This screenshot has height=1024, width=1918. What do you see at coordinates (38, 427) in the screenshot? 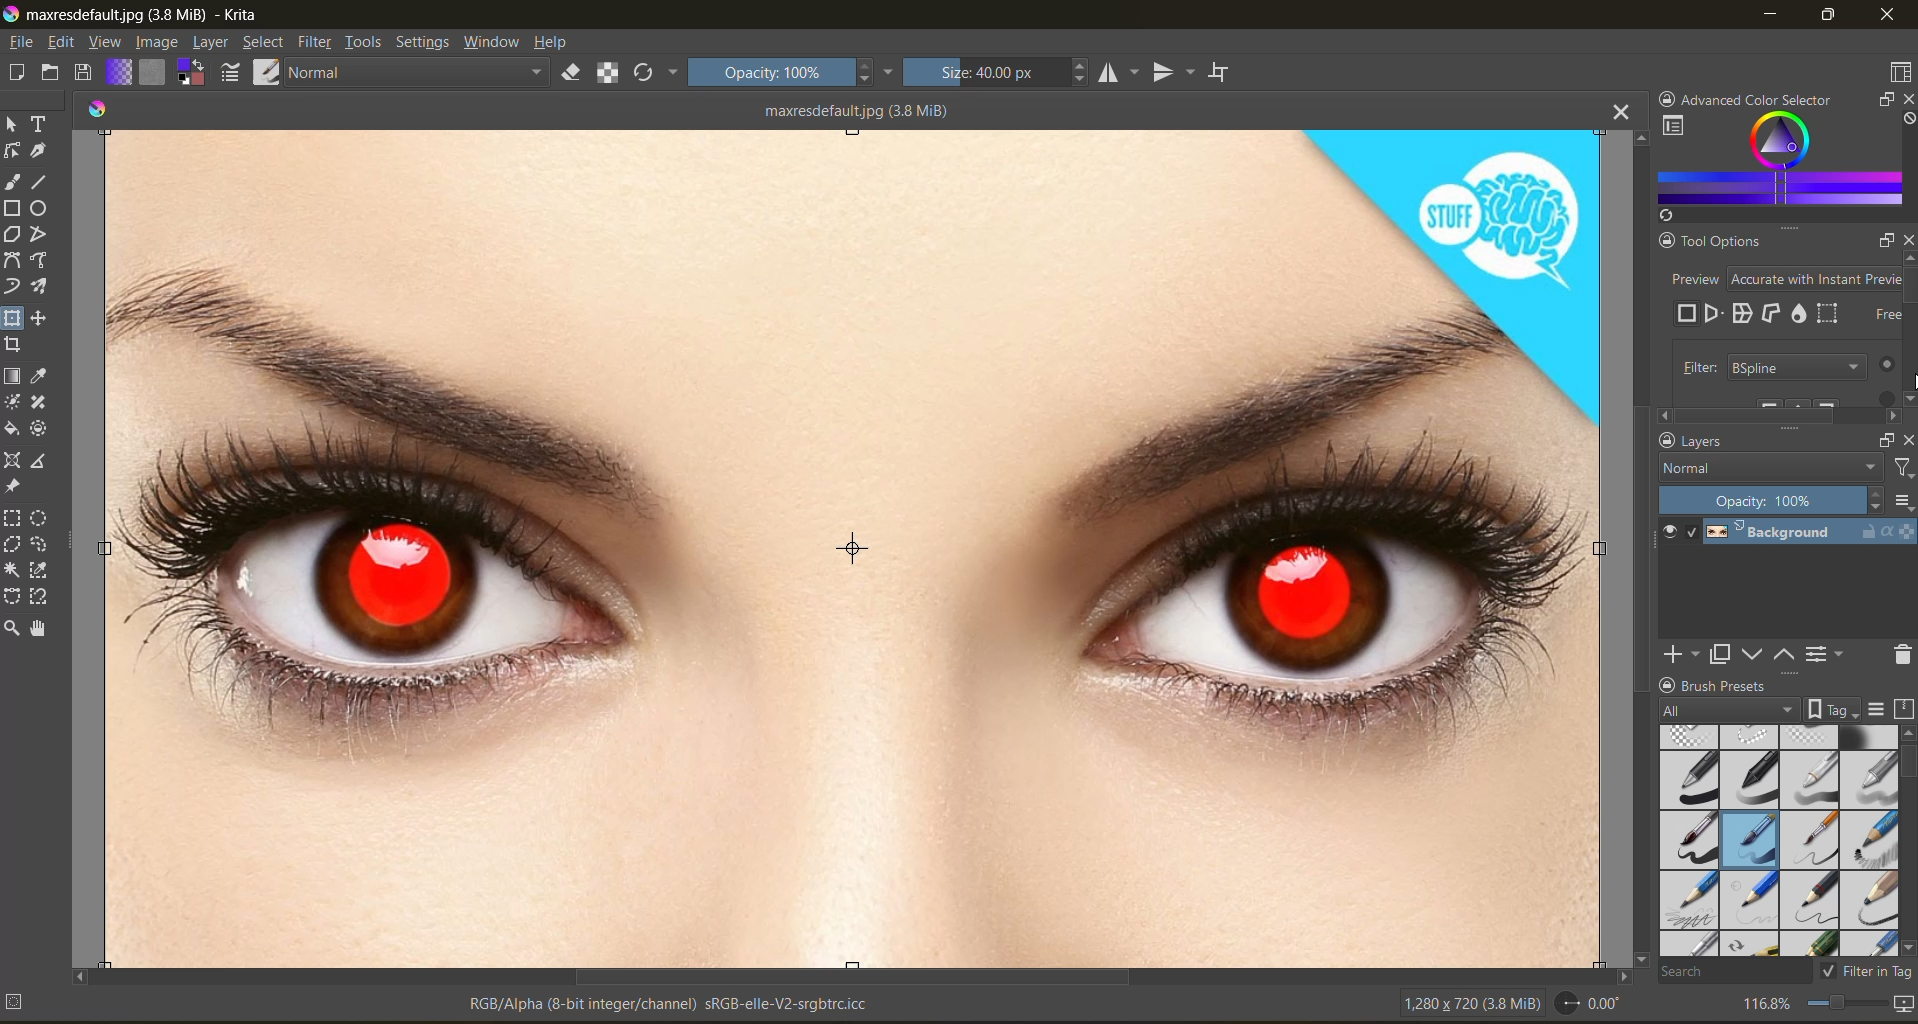
I see `tool` at bounding box center [38, 427].